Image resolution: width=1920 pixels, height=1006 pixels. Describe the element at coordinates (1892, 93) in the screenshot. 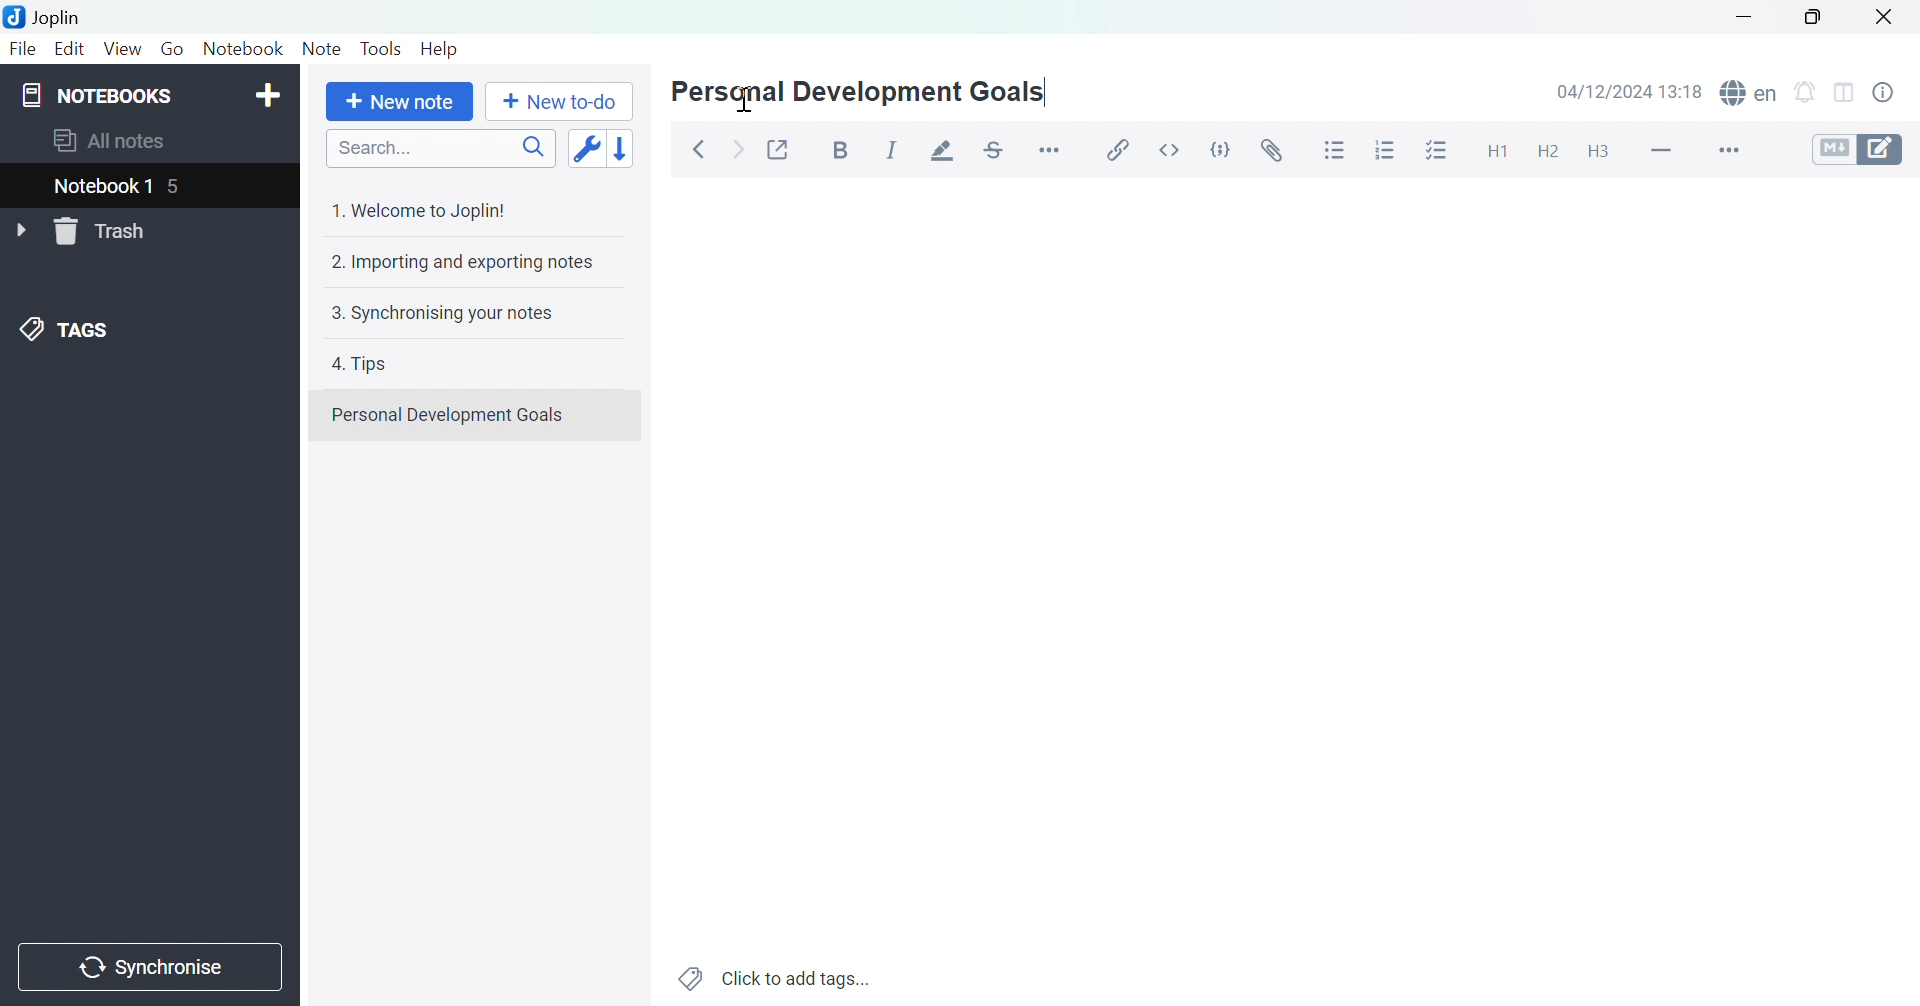

I see `Note properties` at that location.